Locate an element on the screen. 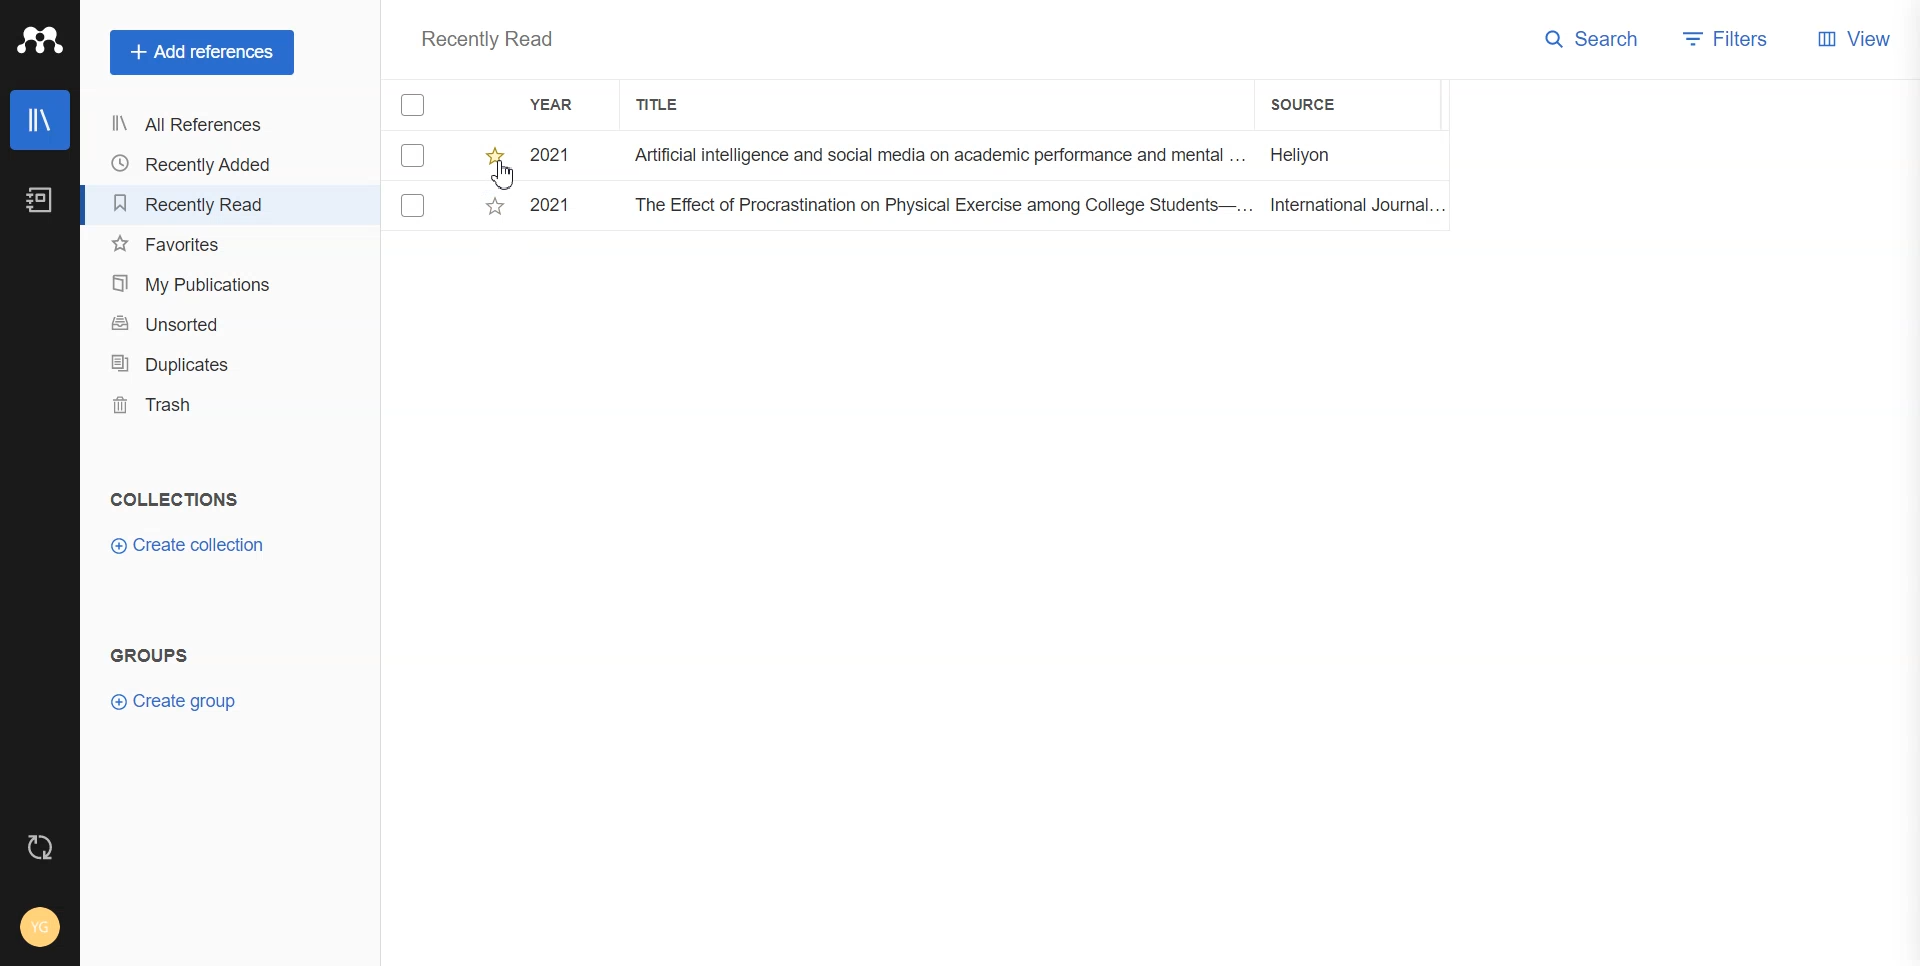 This screenshot has height=966, width=1920. Create group is located at coordinates (178, 702).